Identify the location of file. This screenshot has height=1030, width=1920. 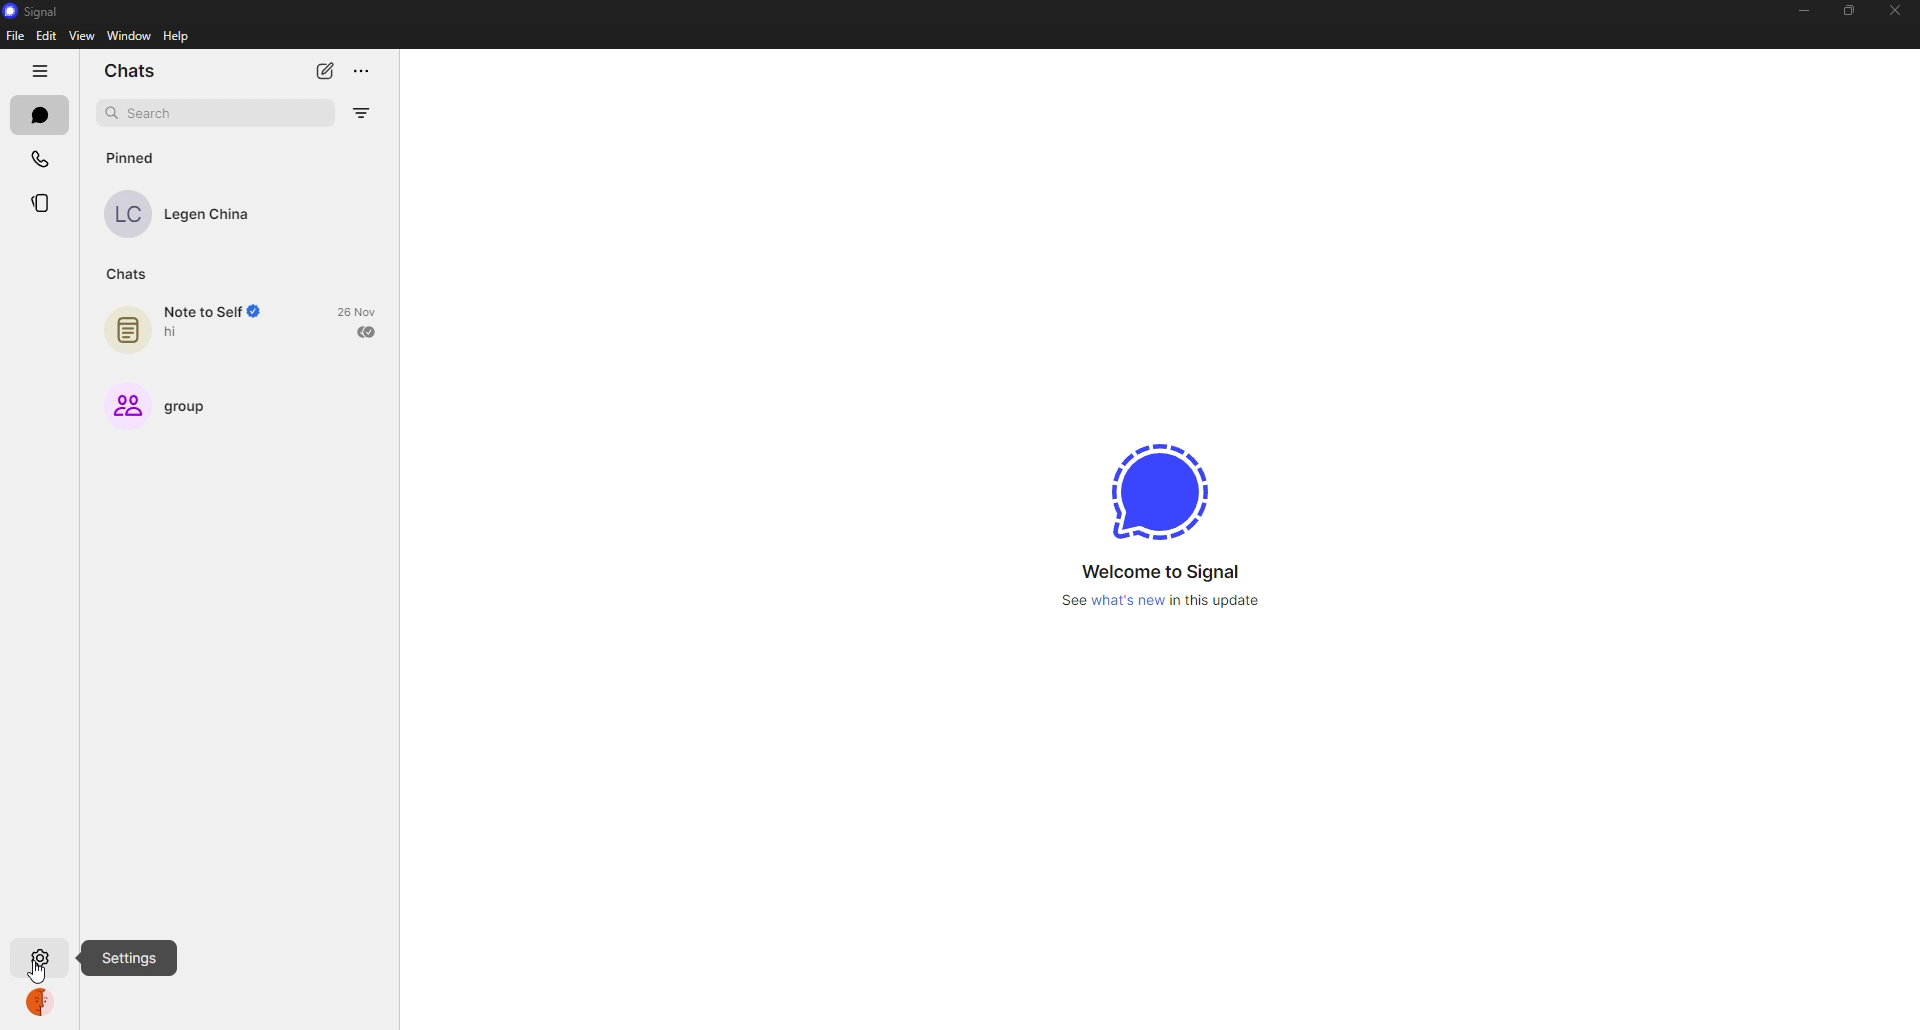
(15, 37).